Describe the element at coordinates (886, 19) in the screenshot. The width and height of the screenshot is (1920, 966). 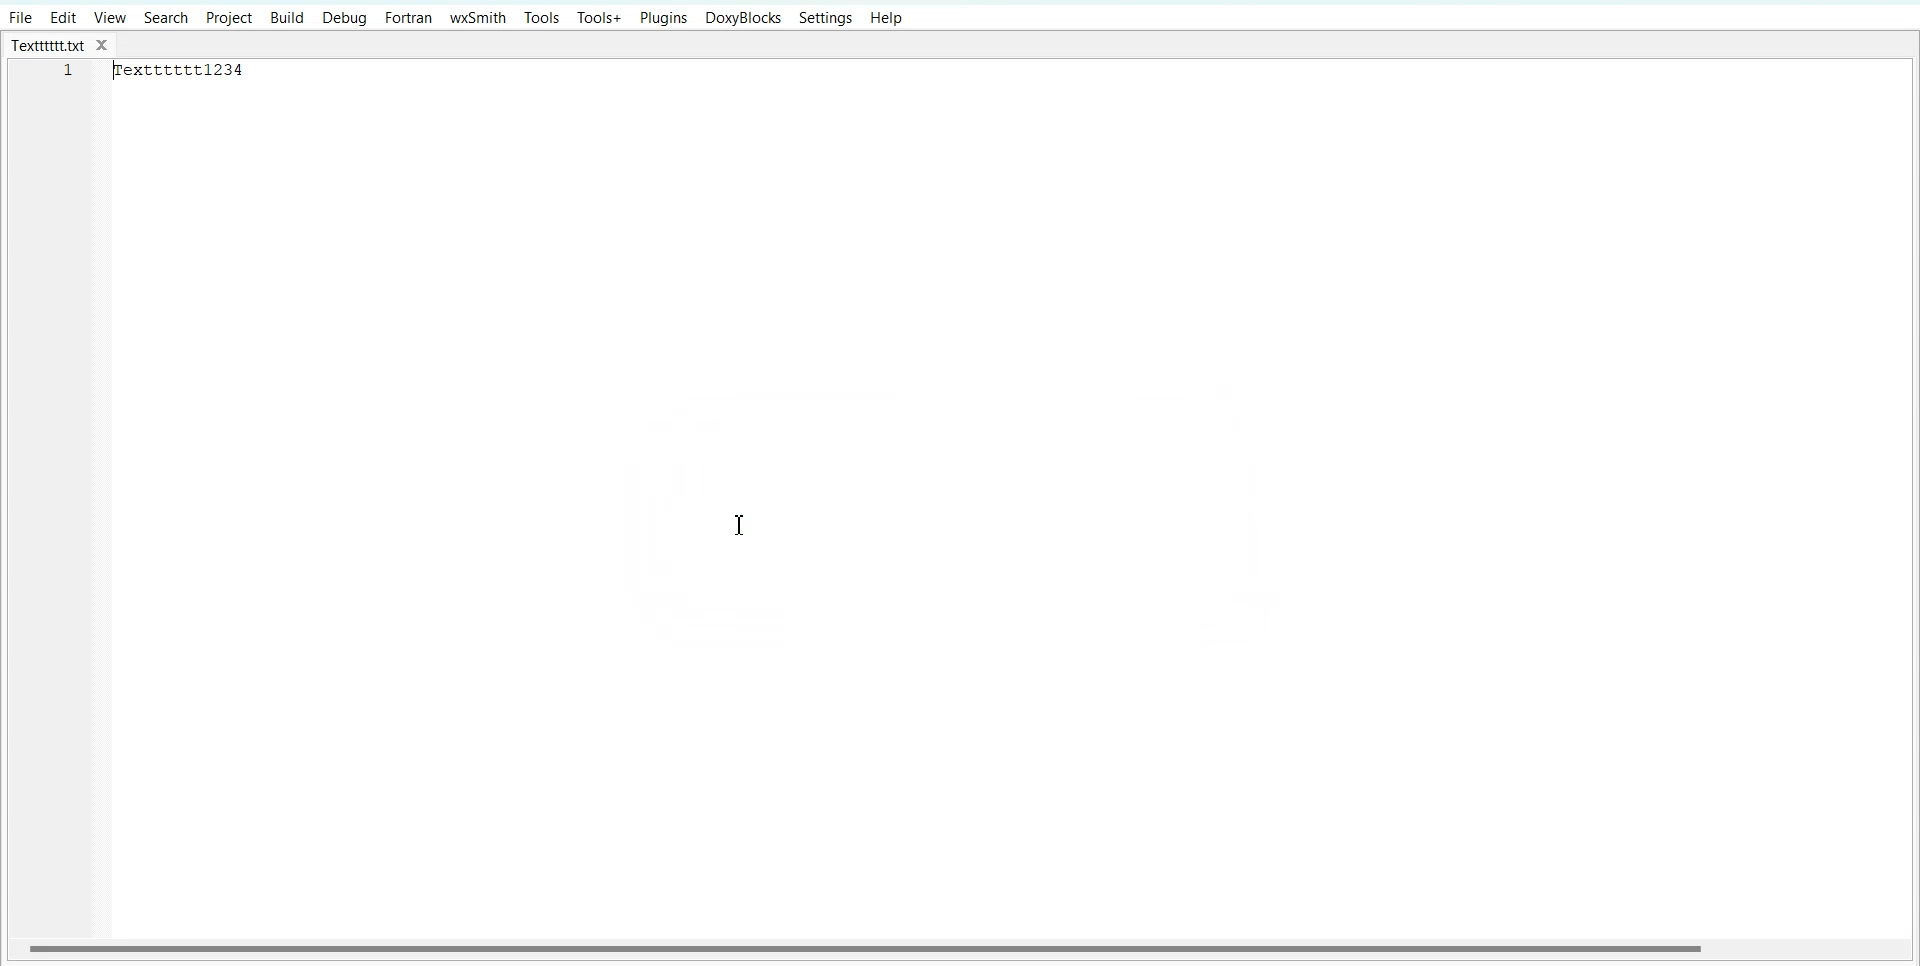
I see `Help` at that location.